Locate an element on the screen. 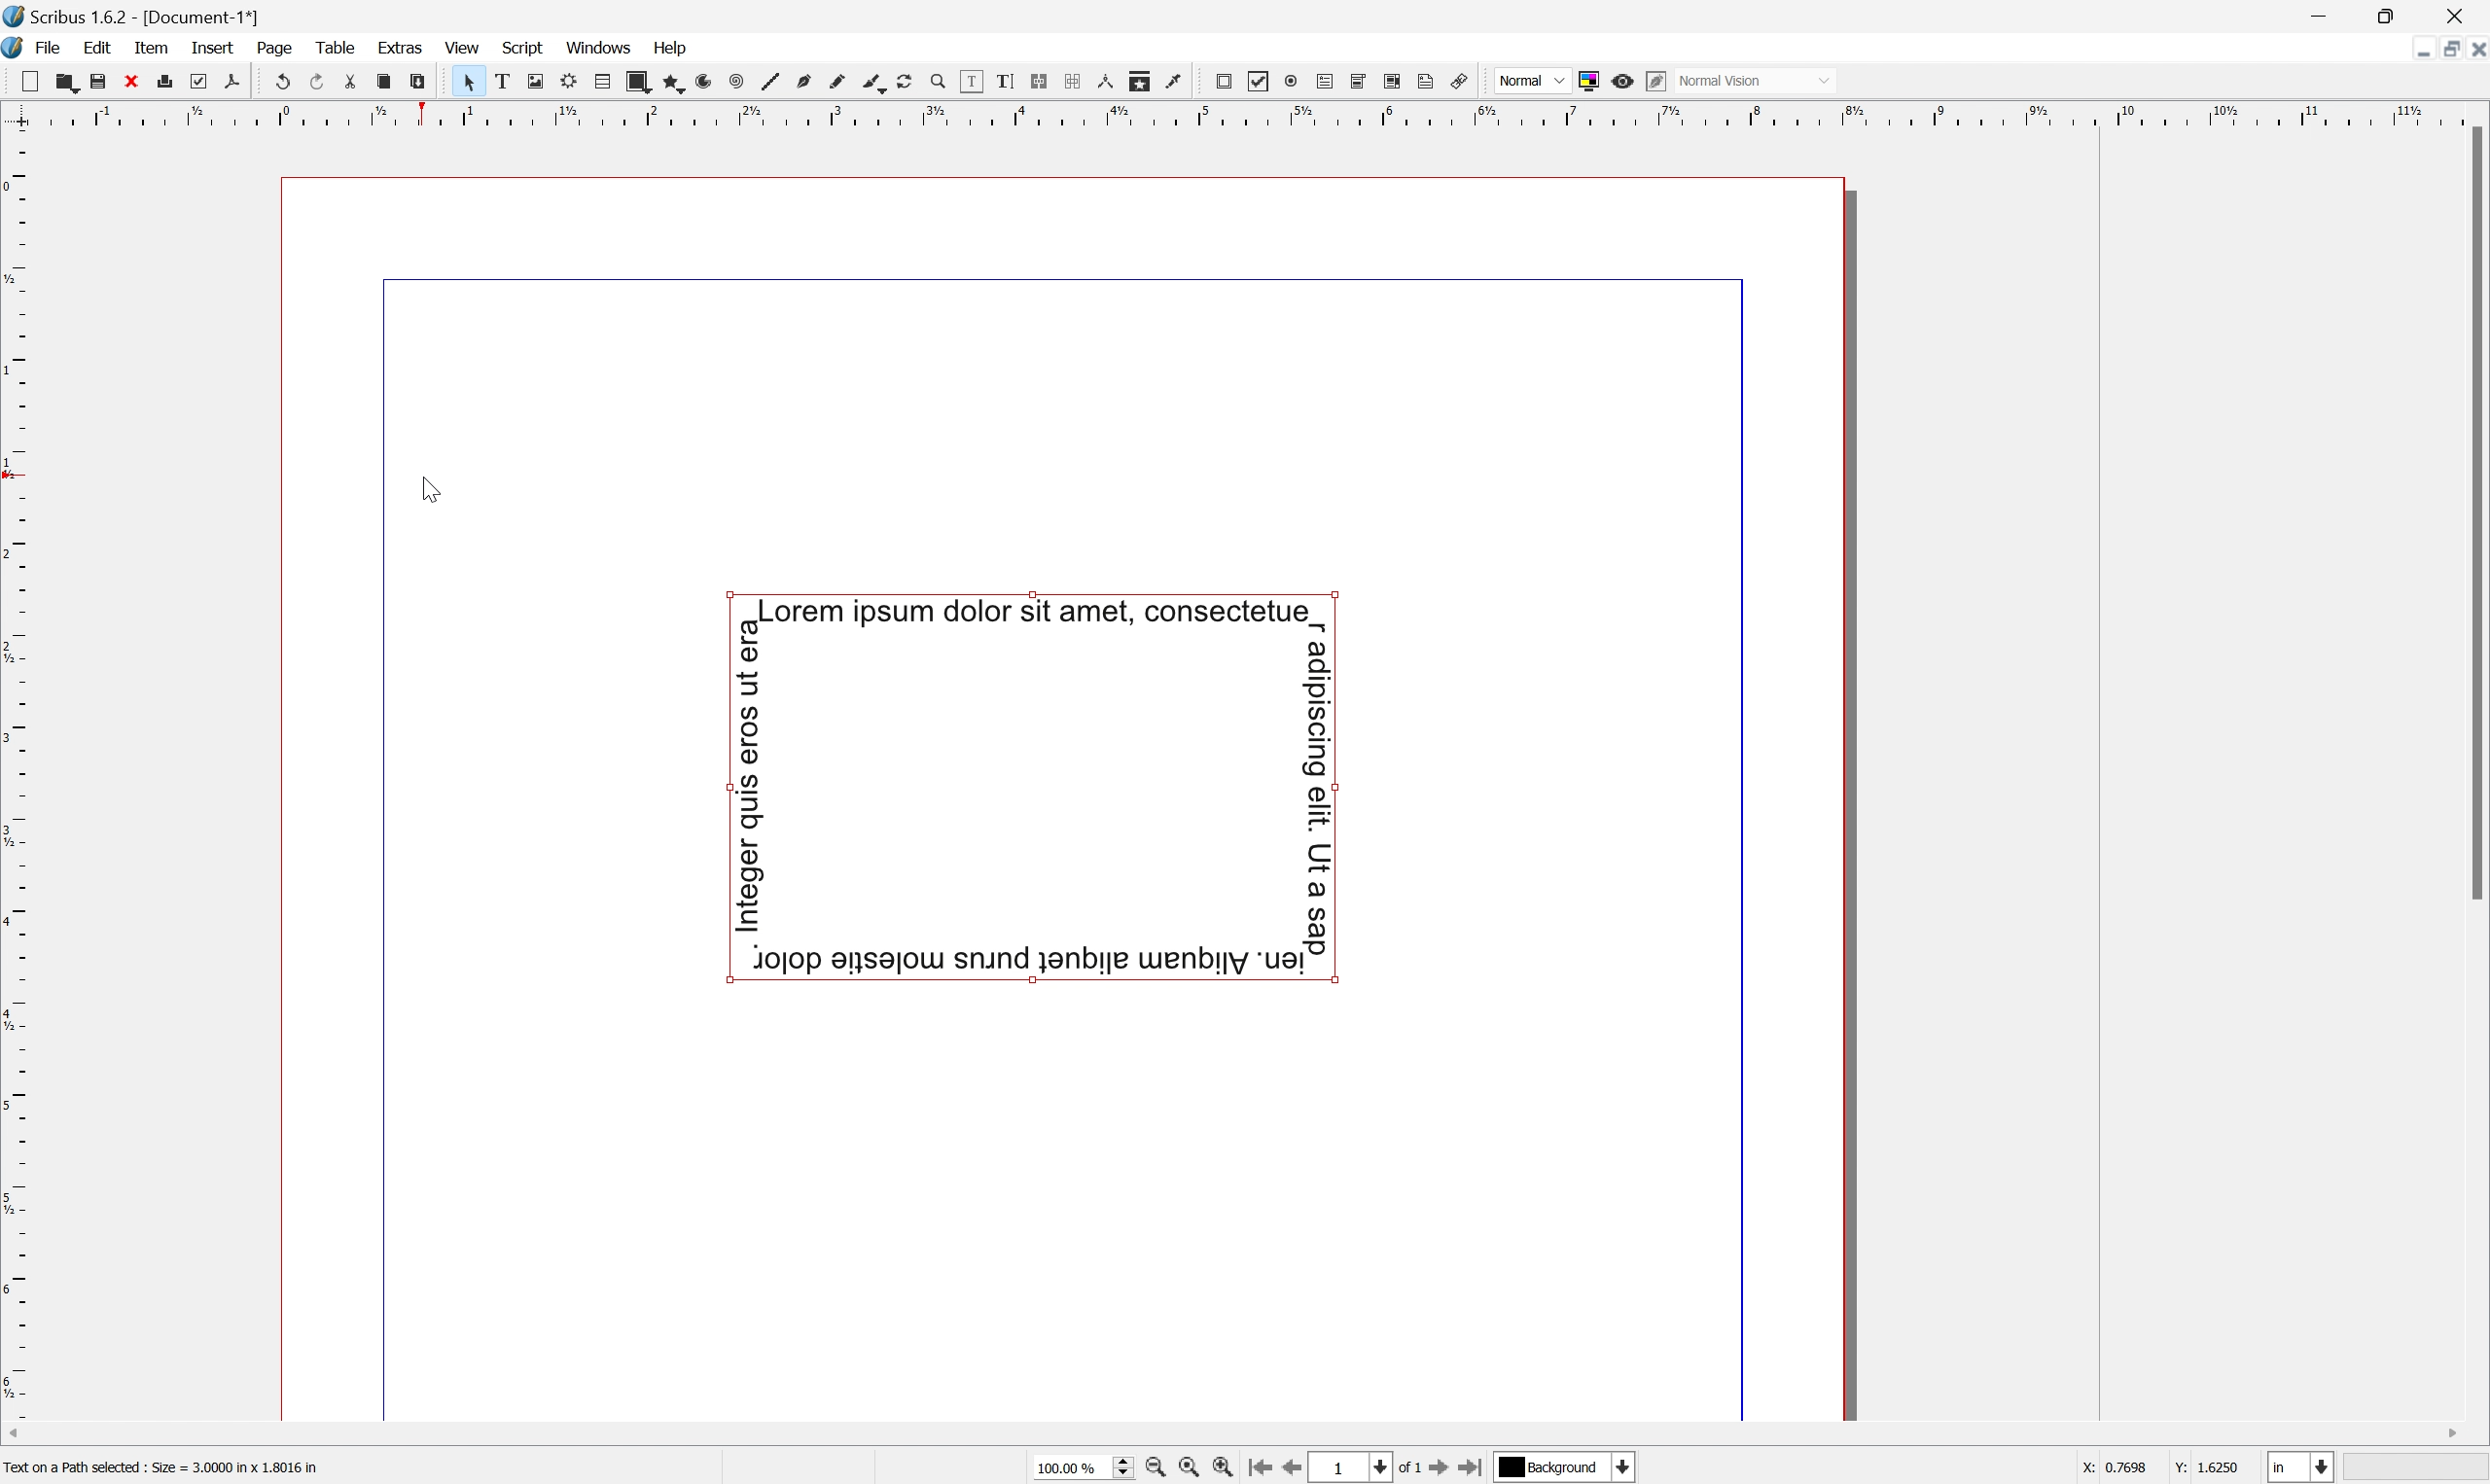 The width and height of the screenshot is (2490, 1484). Image frame is located at coordinates (531, 80).